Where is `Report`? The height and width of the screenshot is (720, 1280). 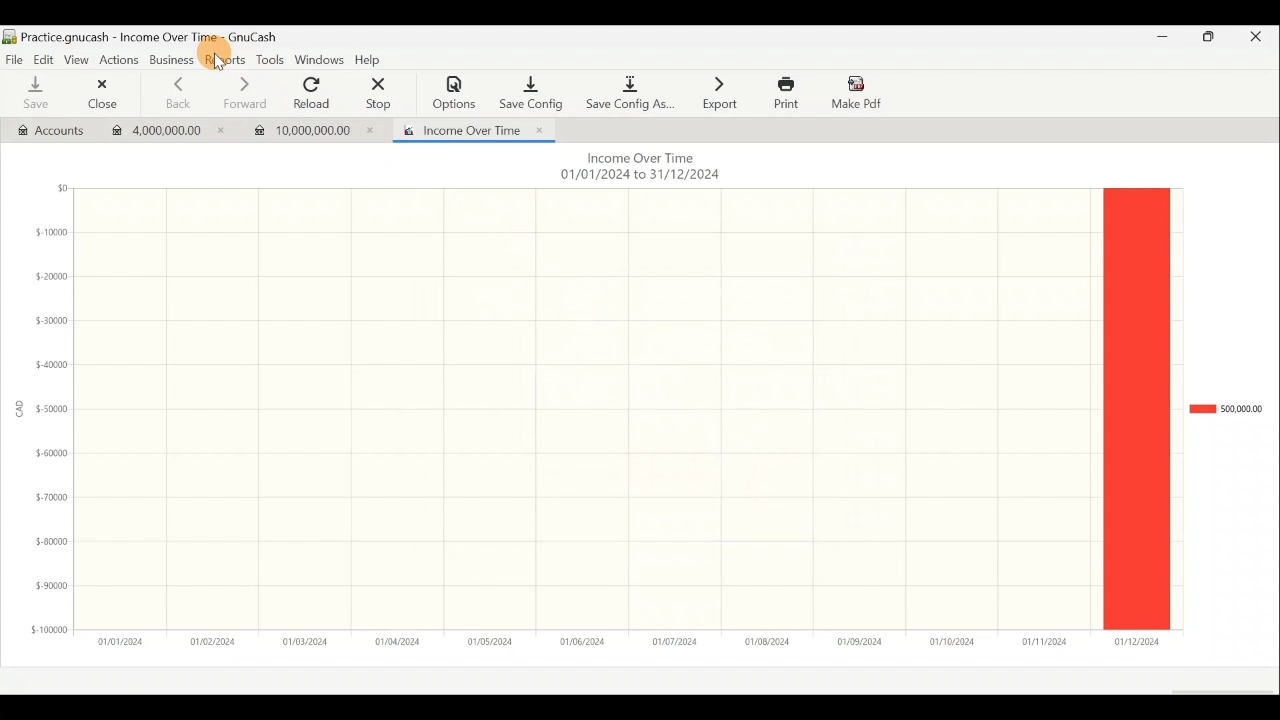 Report is located at coordinates (469, 129).